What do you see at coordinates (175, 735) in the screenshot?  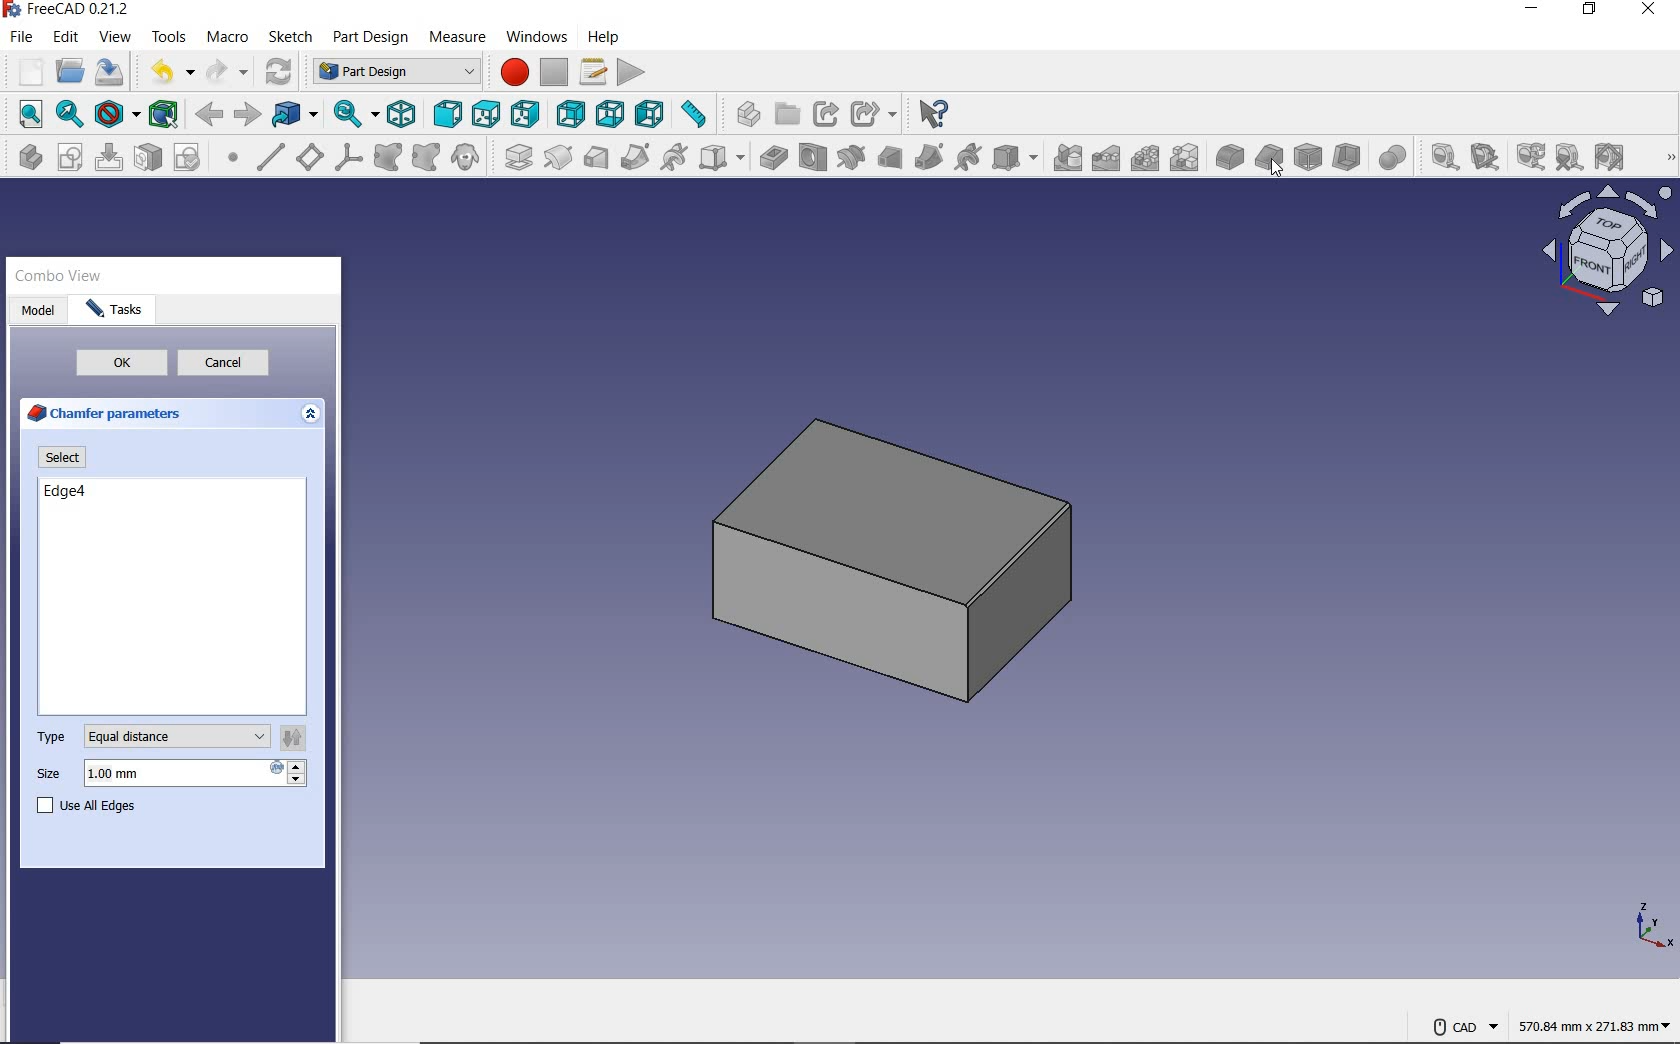 I see `Equal distance` at bounding box center [175, 735].